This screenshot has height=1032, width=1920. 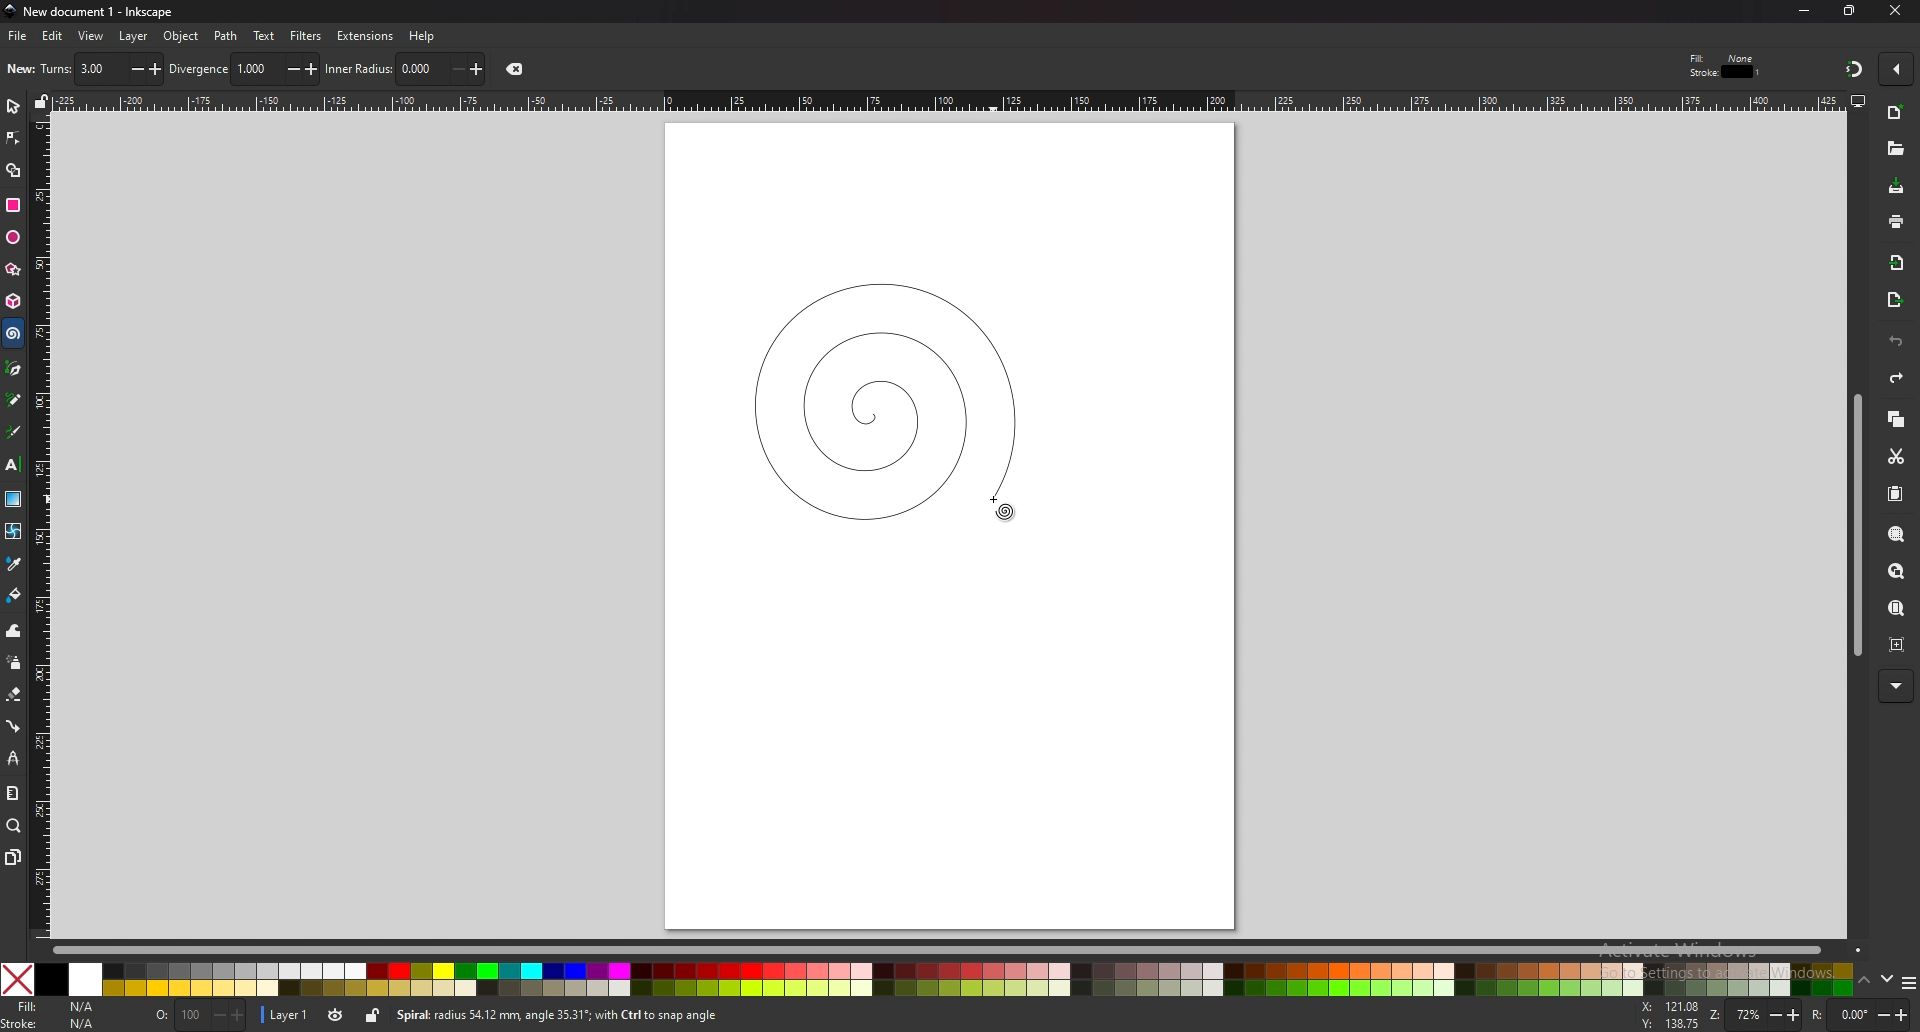 What do you see at coordinates (1896, 263) in the screenshot?
I see `import` at bounding box center [1896, 263].